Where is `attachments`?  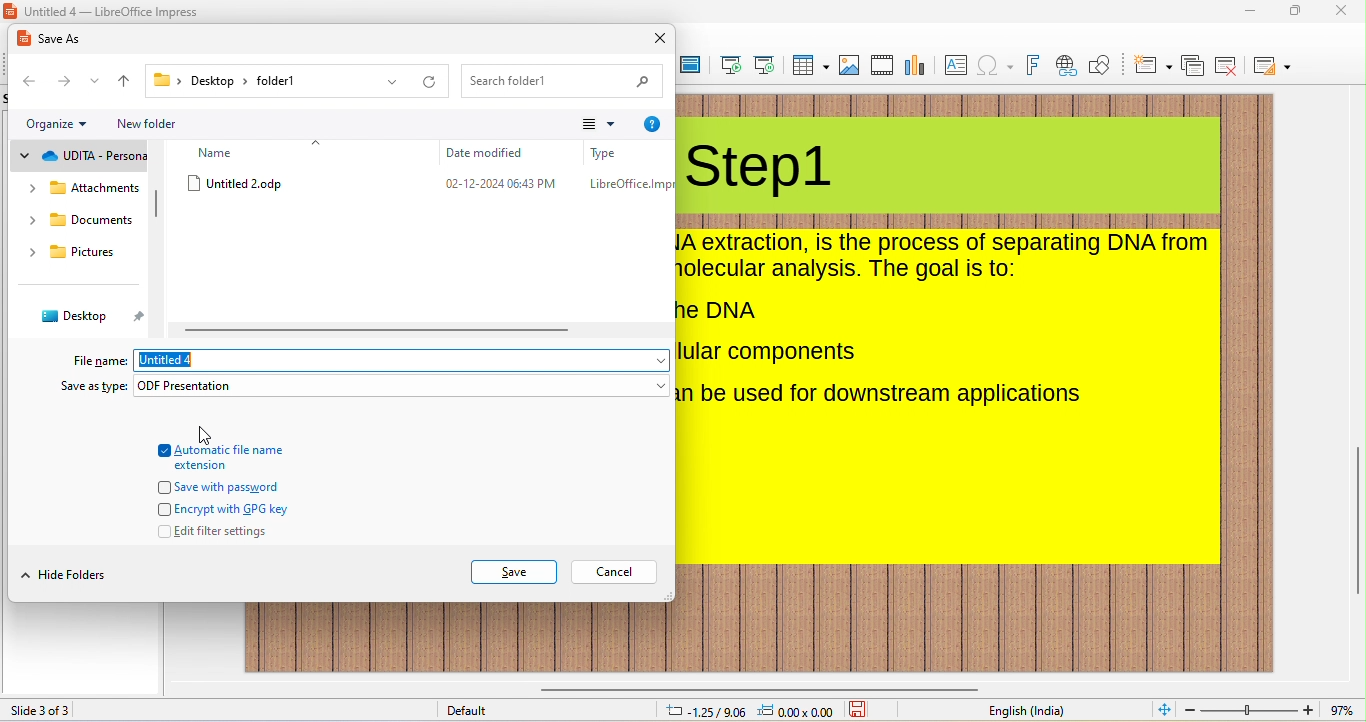 attachments is located at coordinates (96, 190).